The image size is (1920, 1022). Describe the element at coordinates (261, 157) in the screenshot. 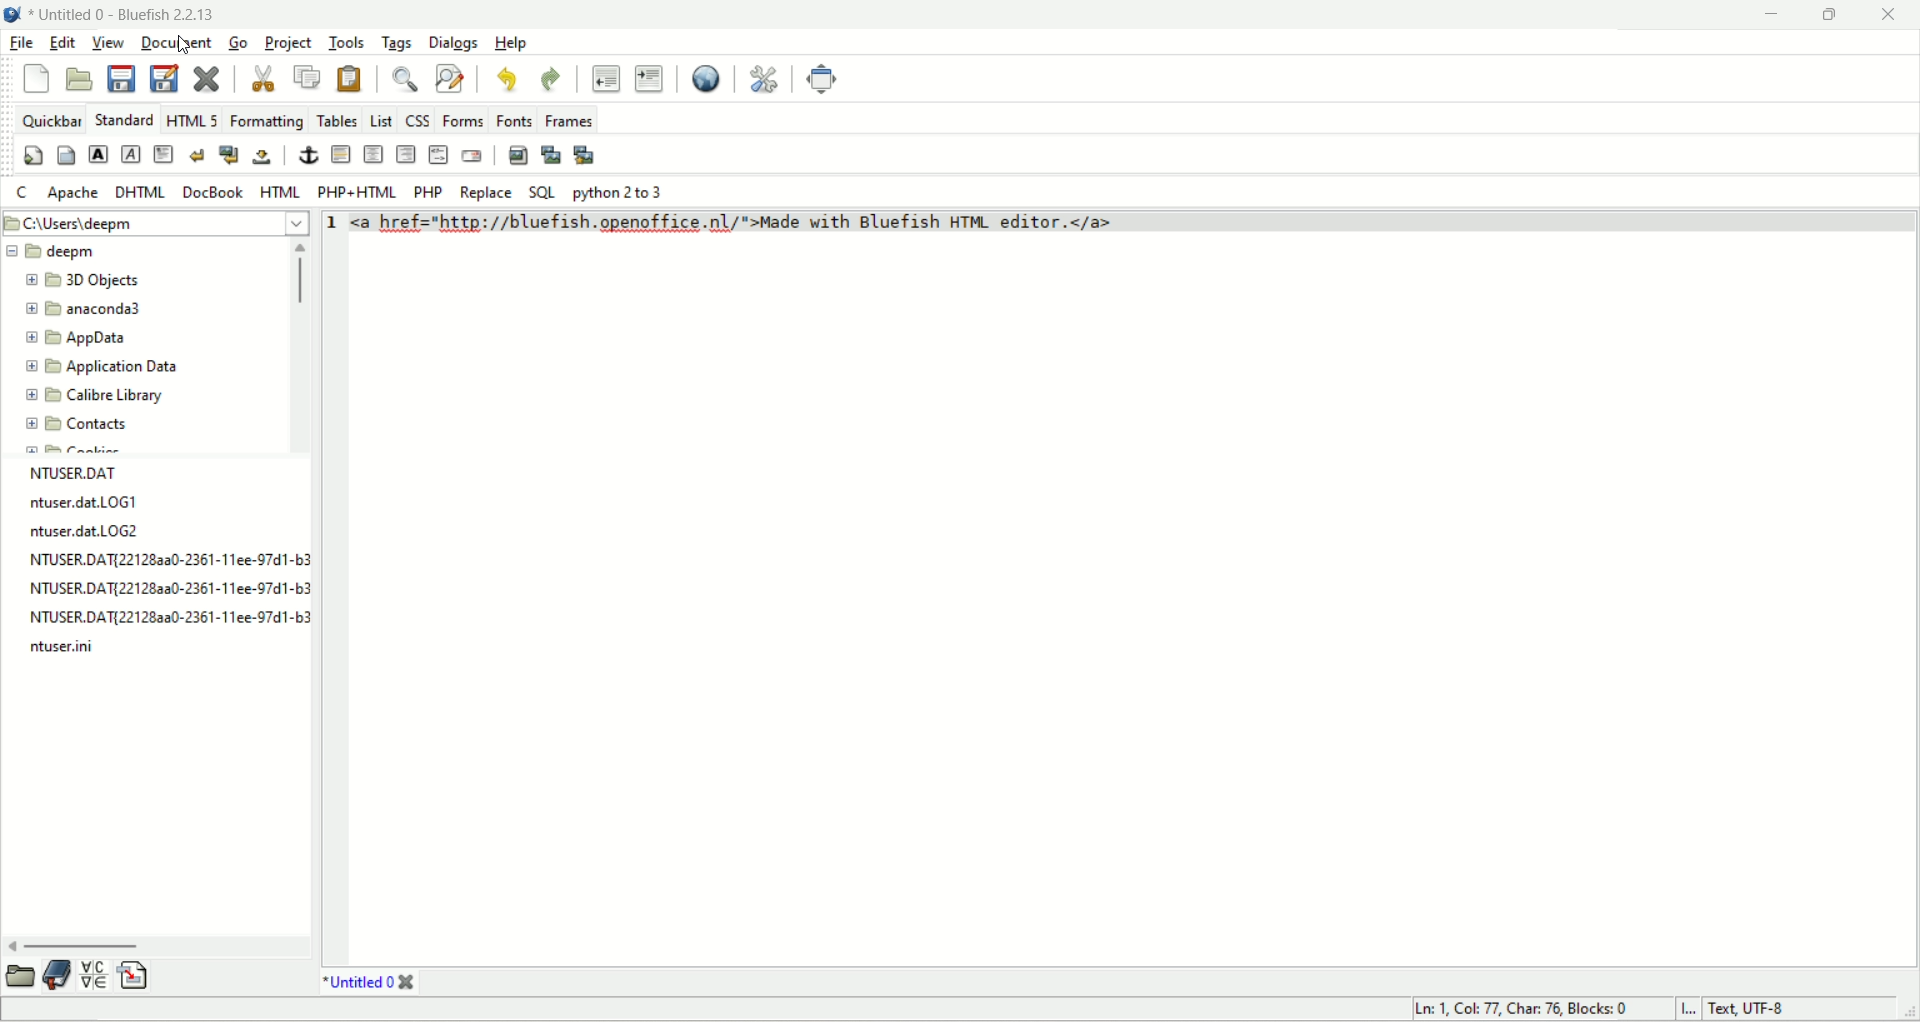

I see `non-breaking space` at that location.